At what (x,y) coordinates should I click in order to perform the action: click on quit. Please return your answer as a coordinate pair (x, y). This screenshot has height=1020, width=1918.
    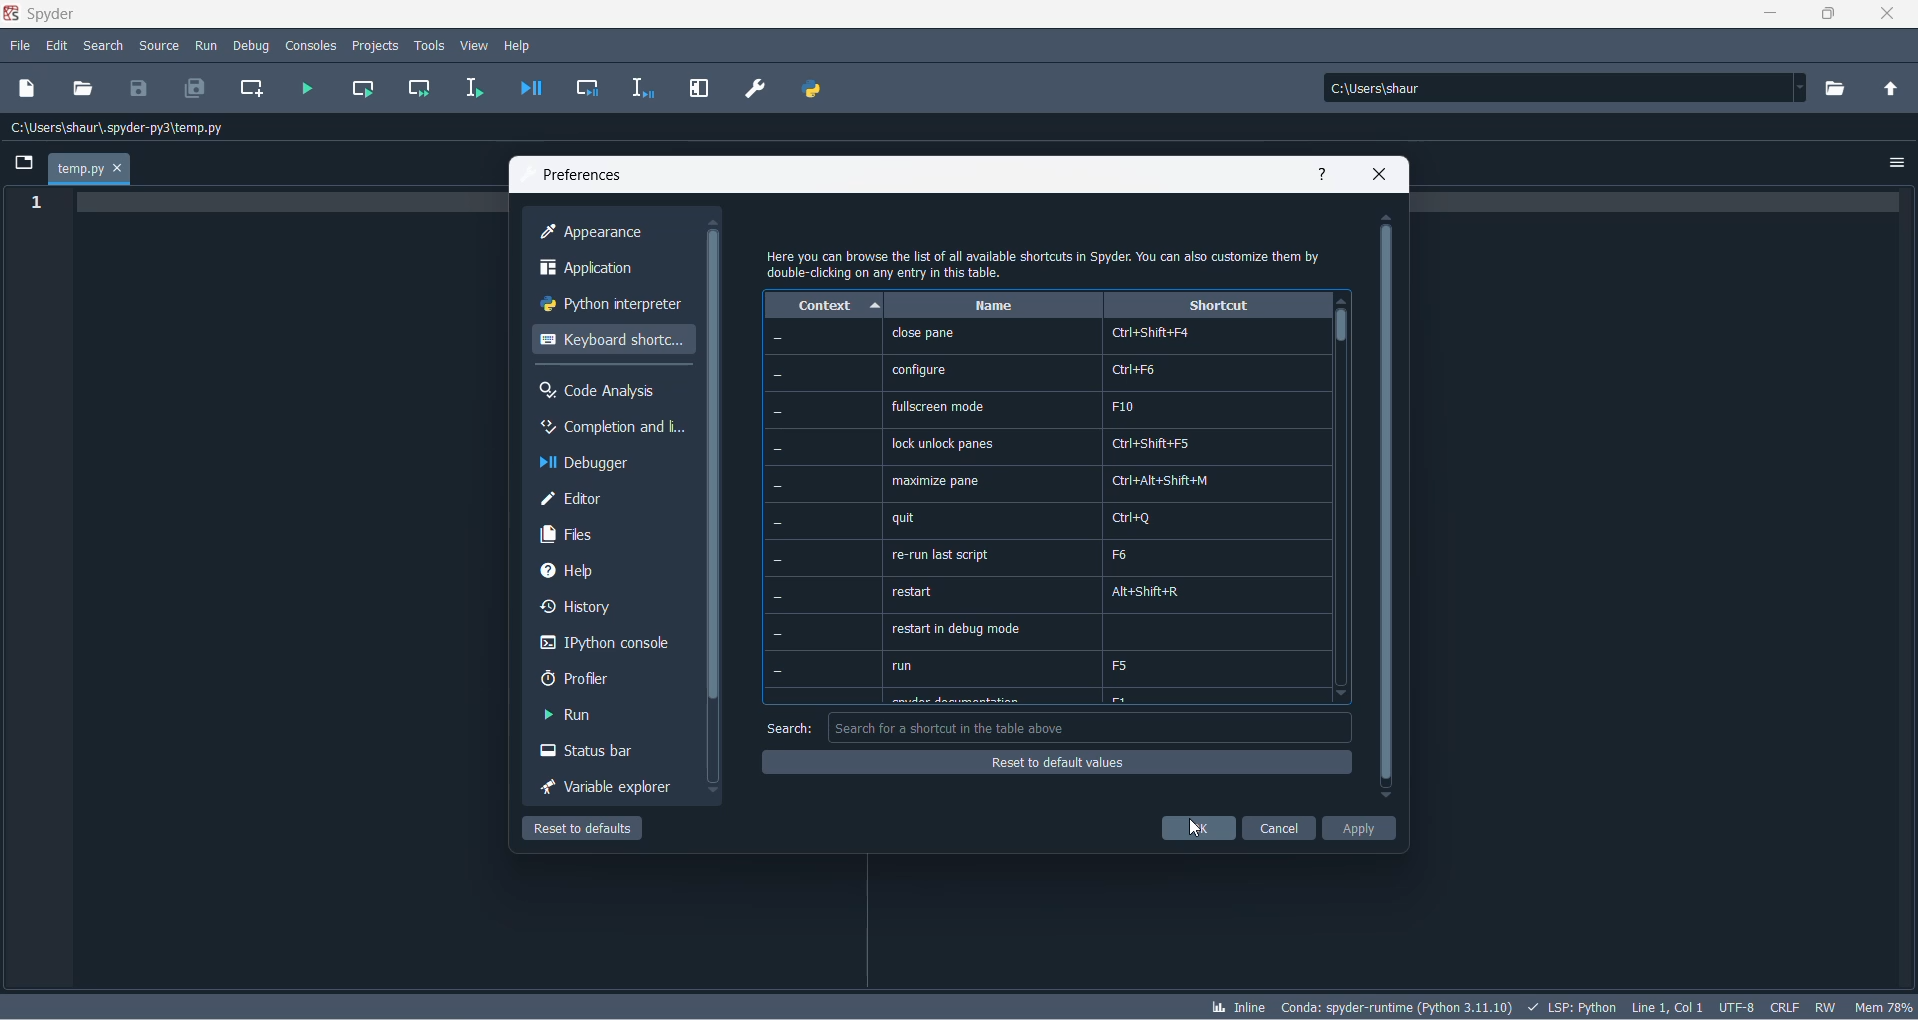
    Looking at the image, I should click on (905, 518).